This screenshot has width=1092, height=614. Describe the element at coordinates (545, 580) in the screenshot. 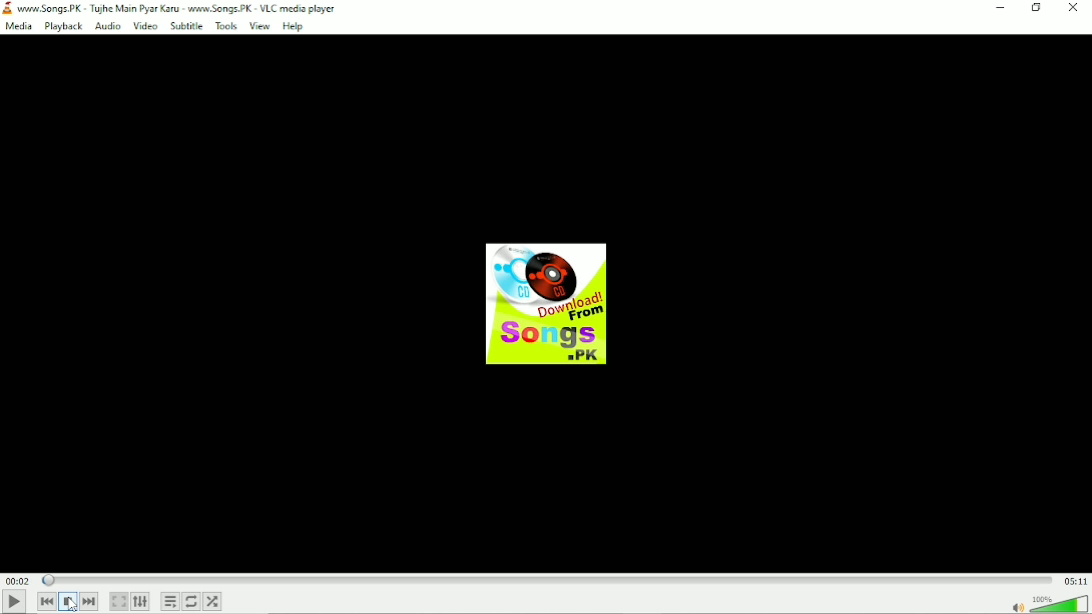

I see `Play duration` at that location.